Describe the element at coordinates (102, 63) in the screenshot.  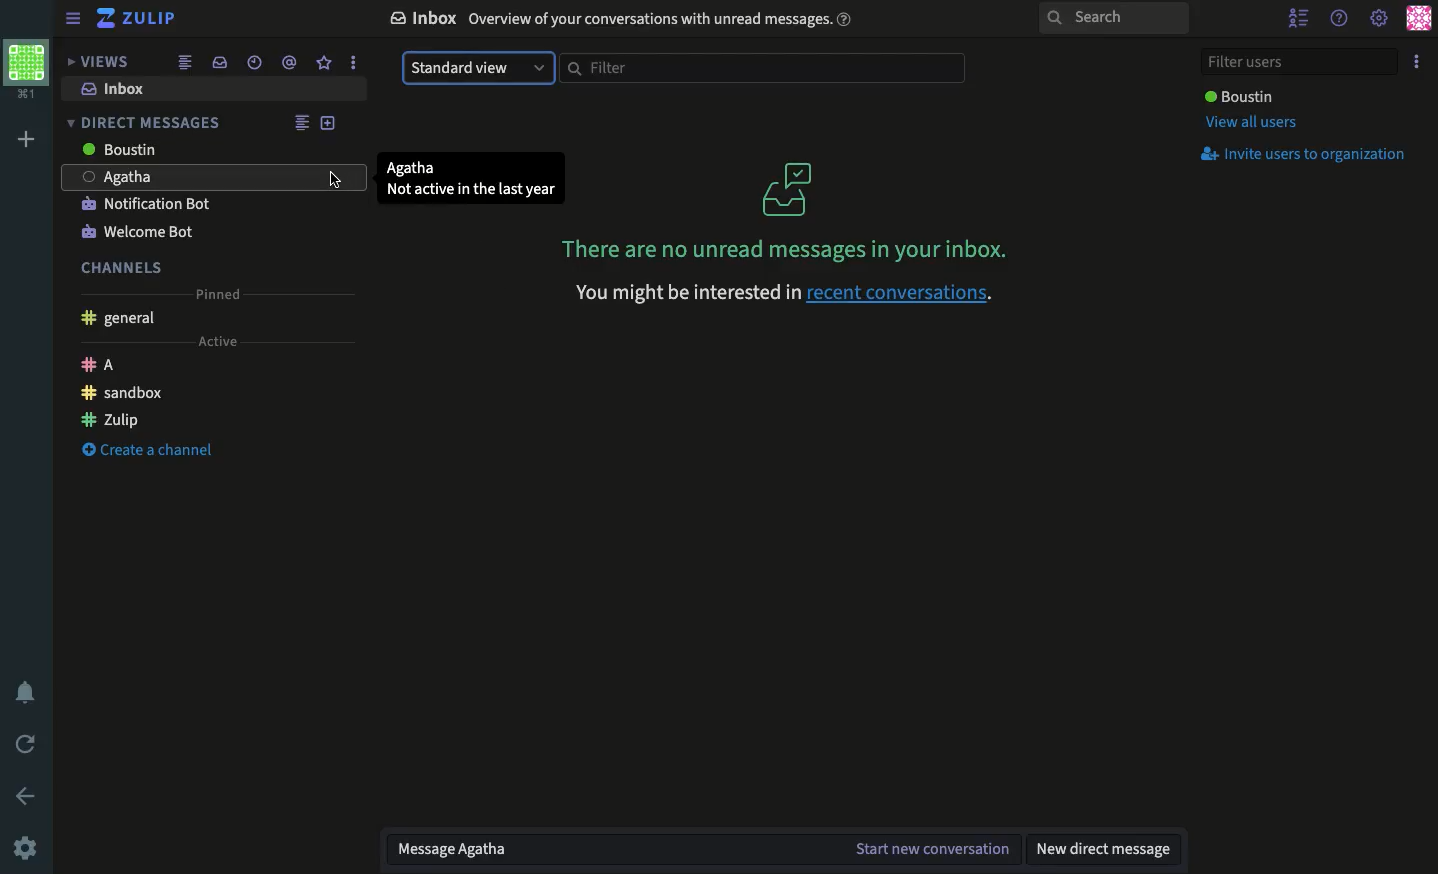
I see `Views` at that location.